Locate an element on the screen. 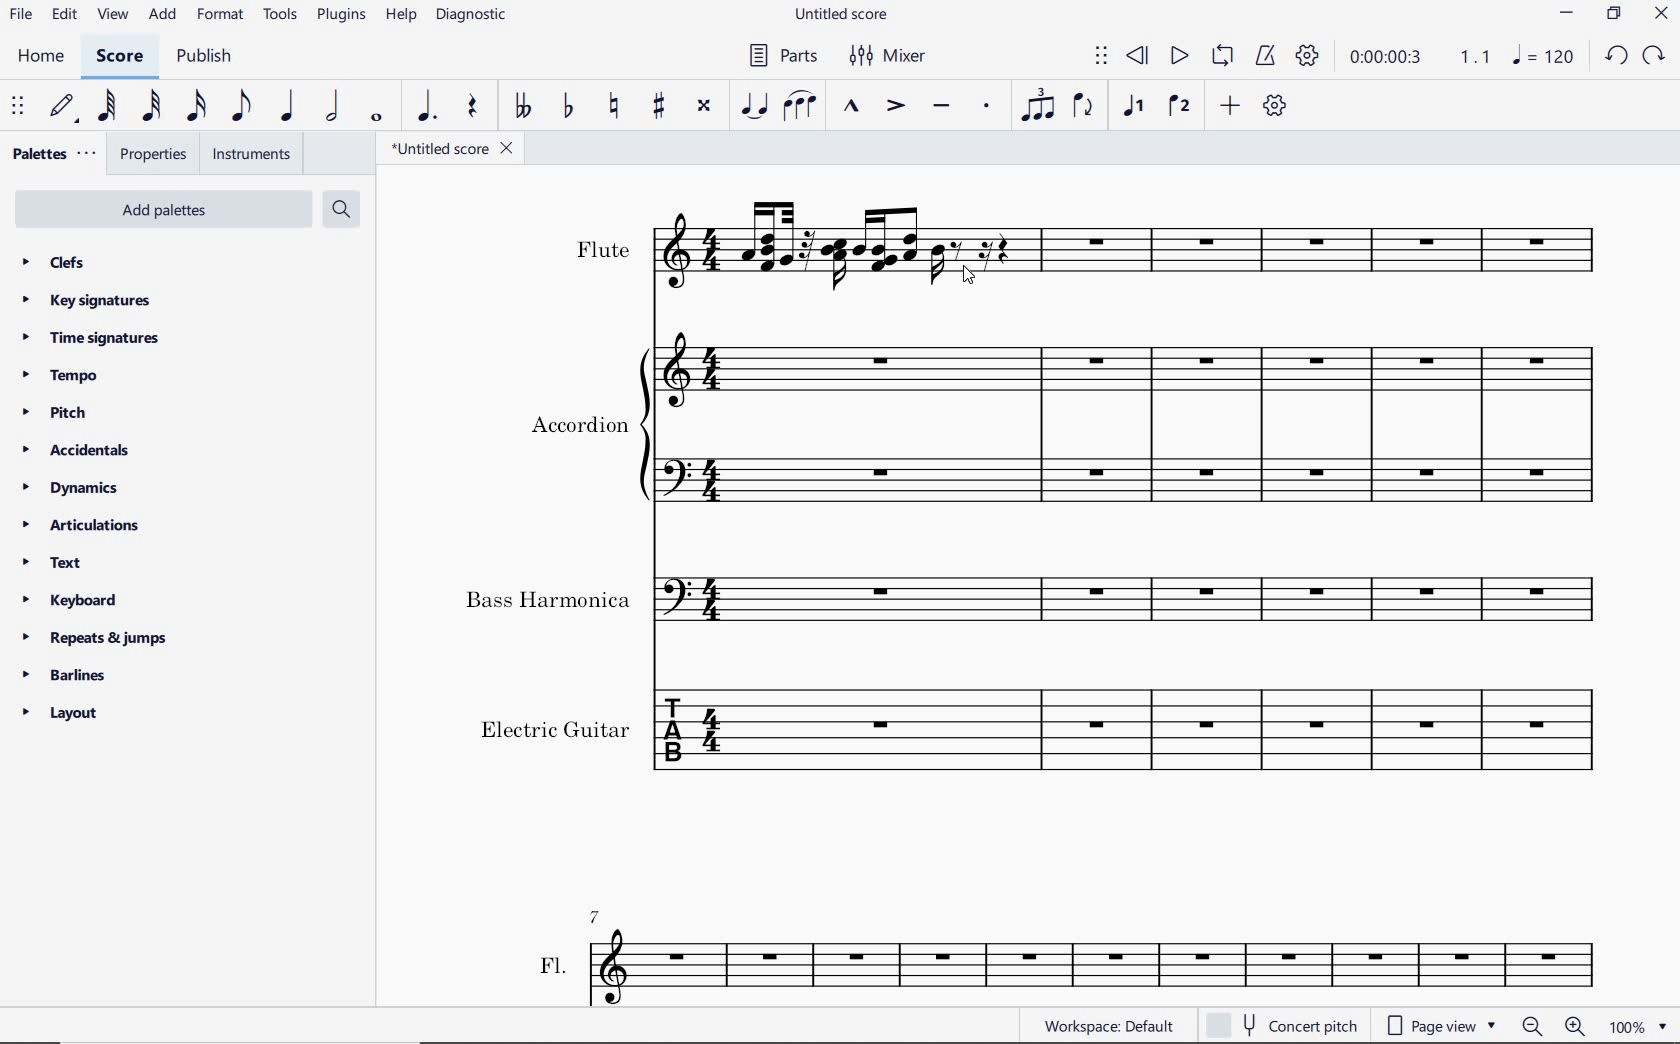 The width and height of the screenshot is (1680, 1044). key signatures is located at coordinates (86, 302).